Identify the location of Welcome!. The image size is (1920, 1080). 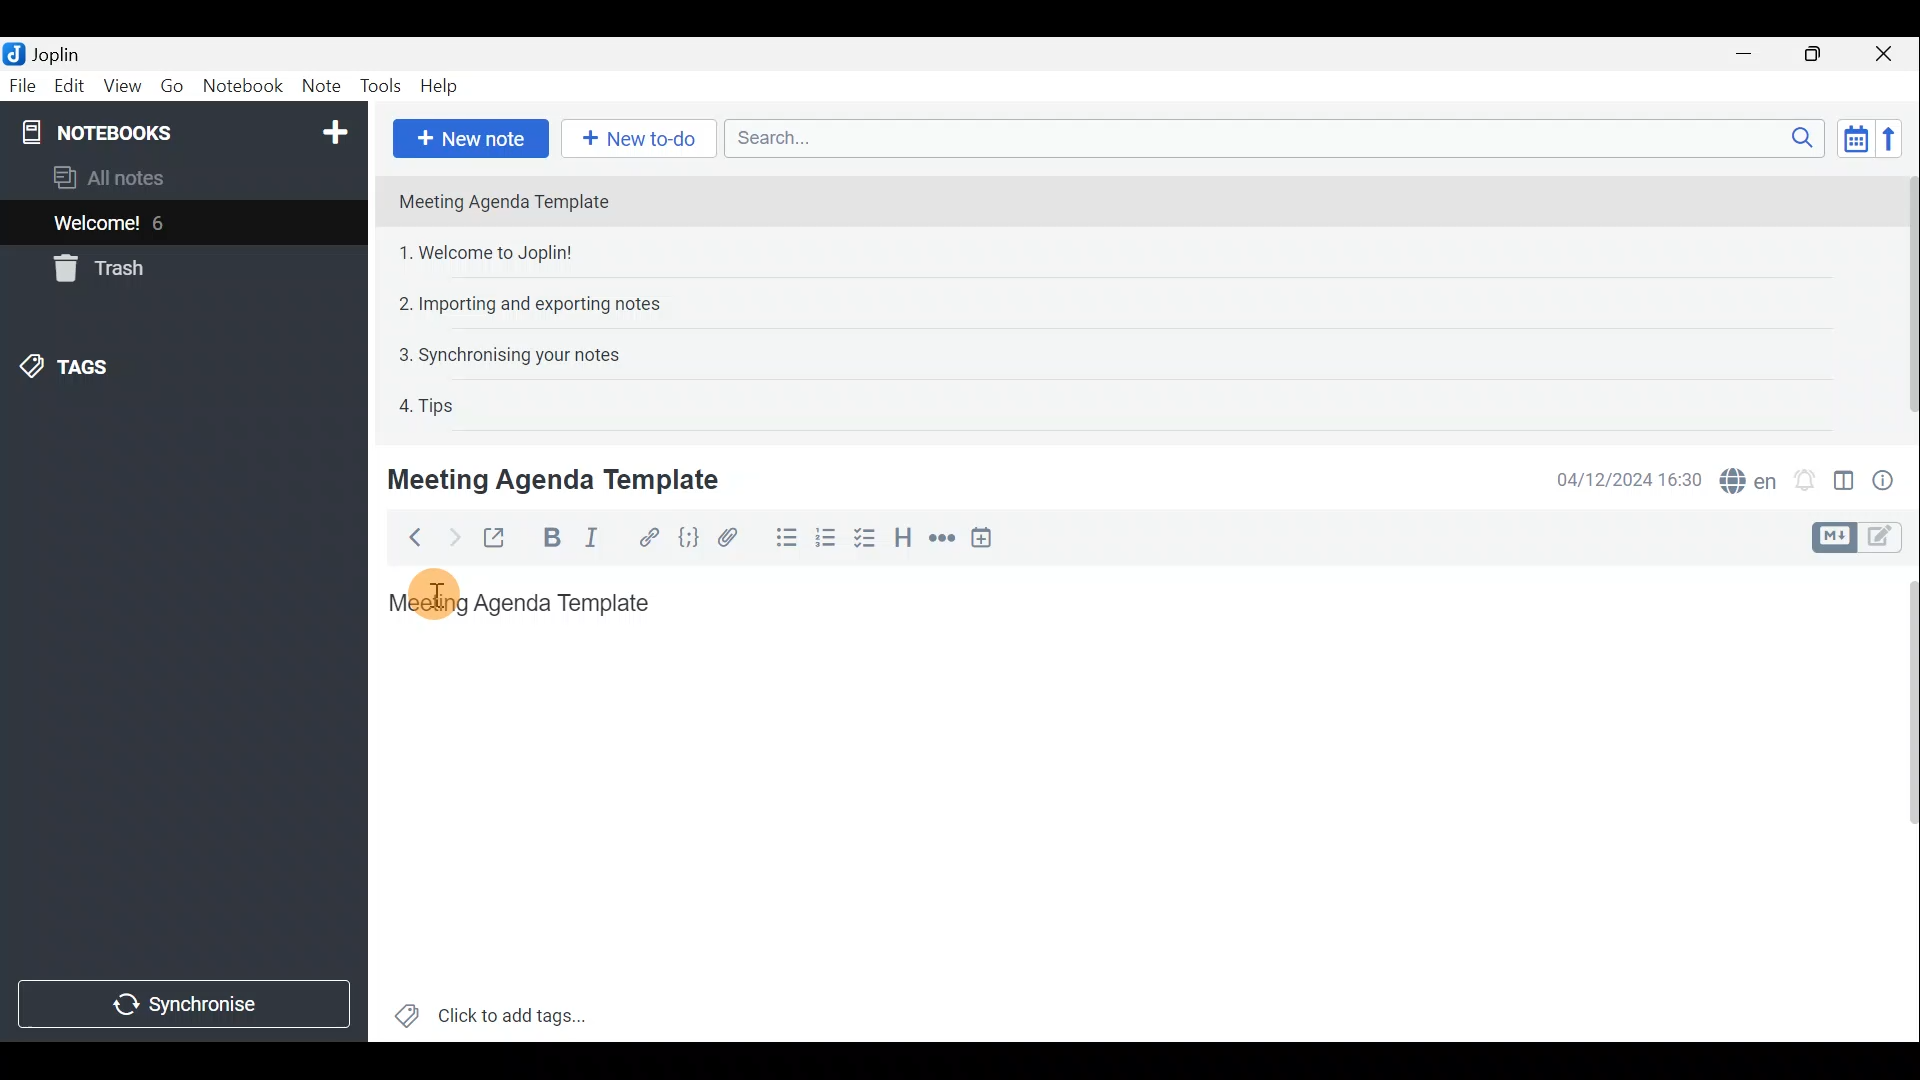
(98, 225).